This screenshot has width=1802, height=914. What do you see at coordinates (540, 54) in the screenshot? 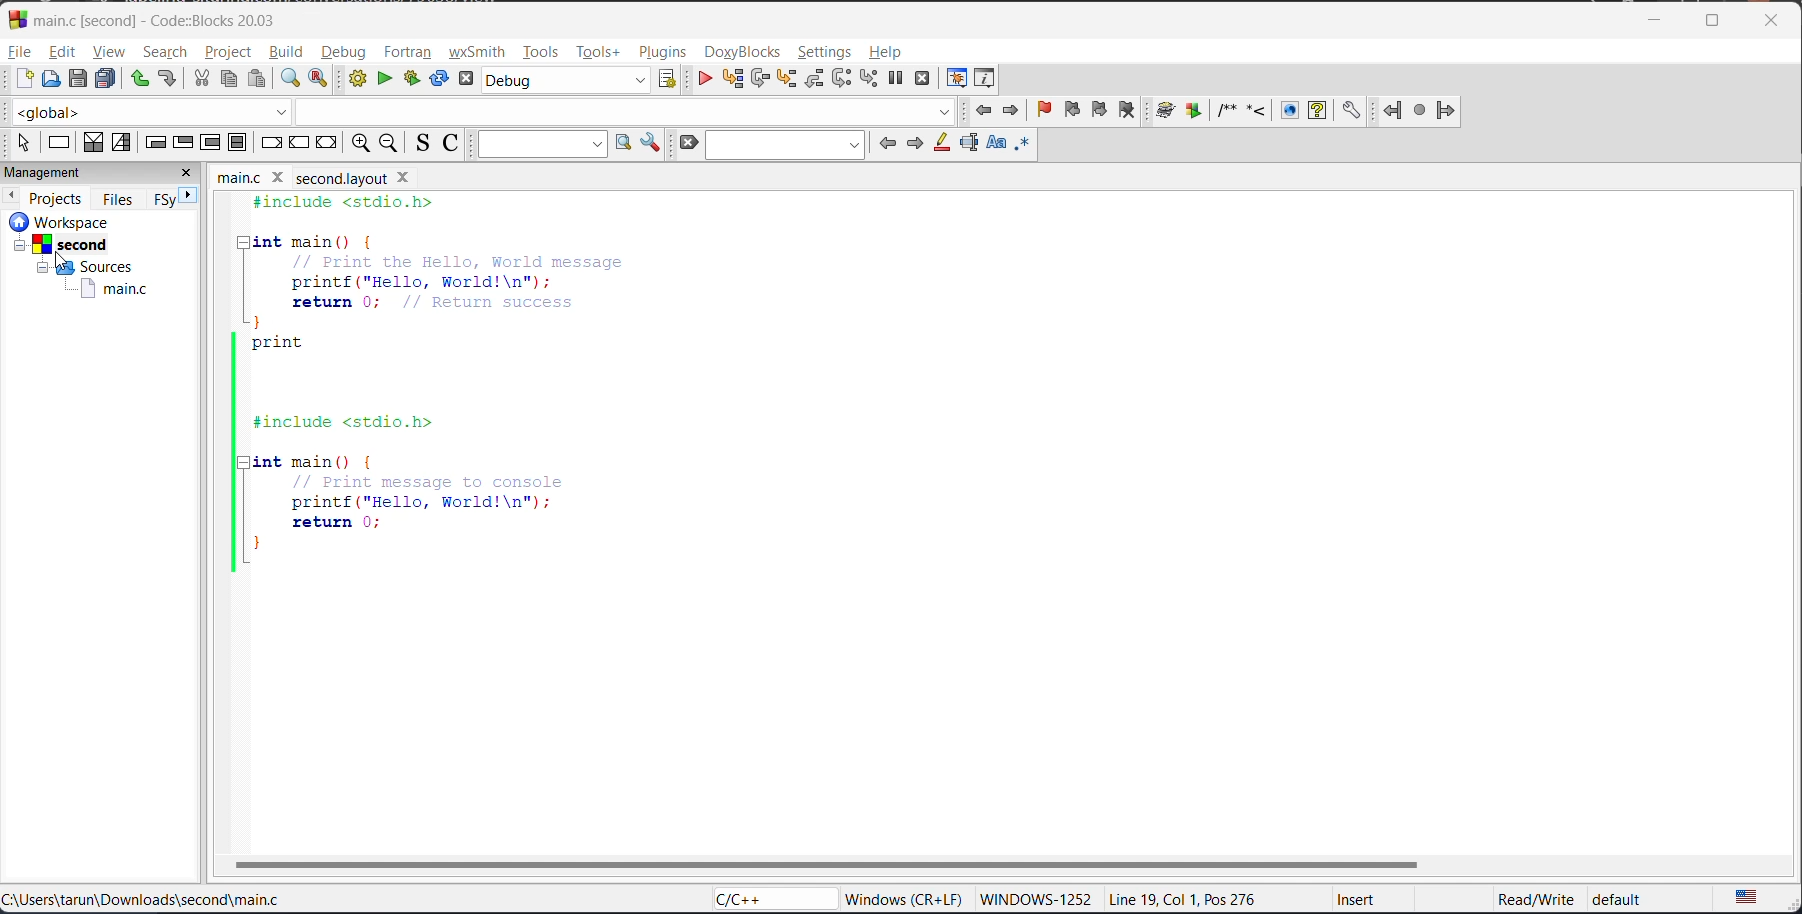
I see `tools` at bounding box center [540, 54].